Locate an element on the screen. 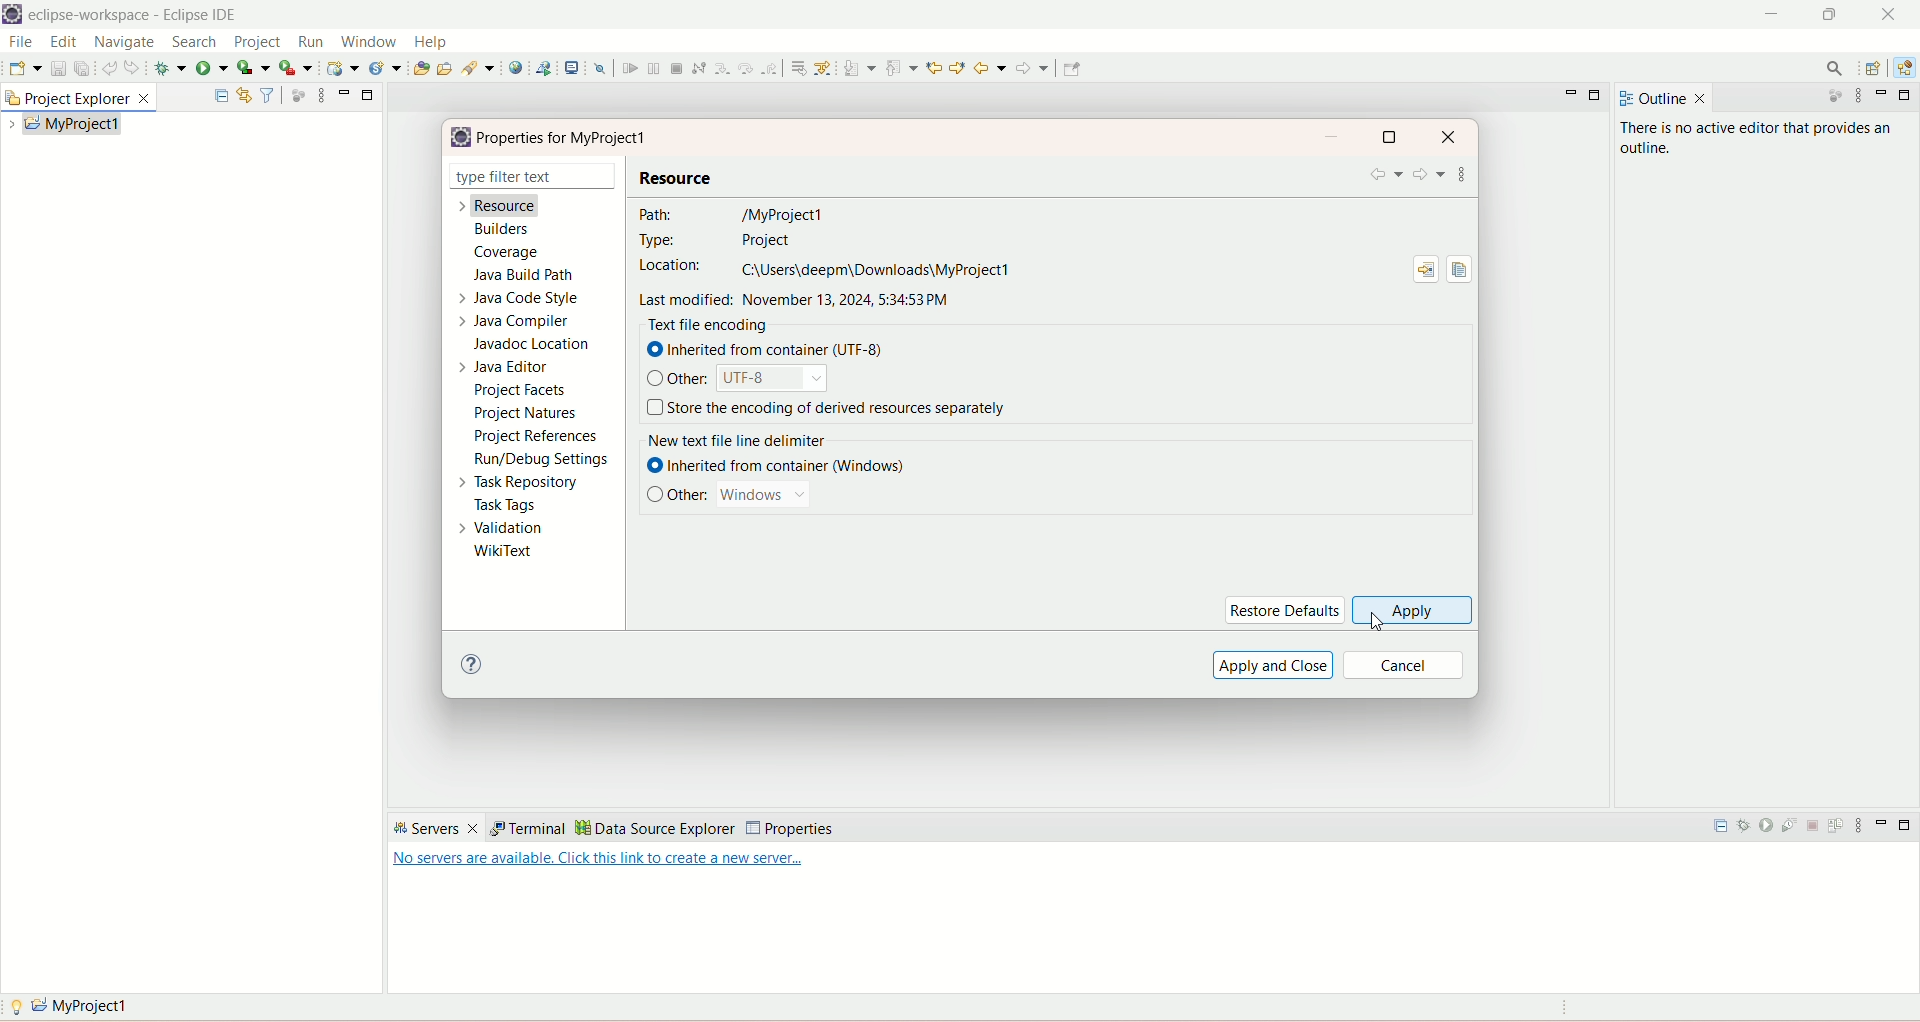 This screenshot has height=1022, width=1920. create a dynamic web service is located at coordinates (345, 68).